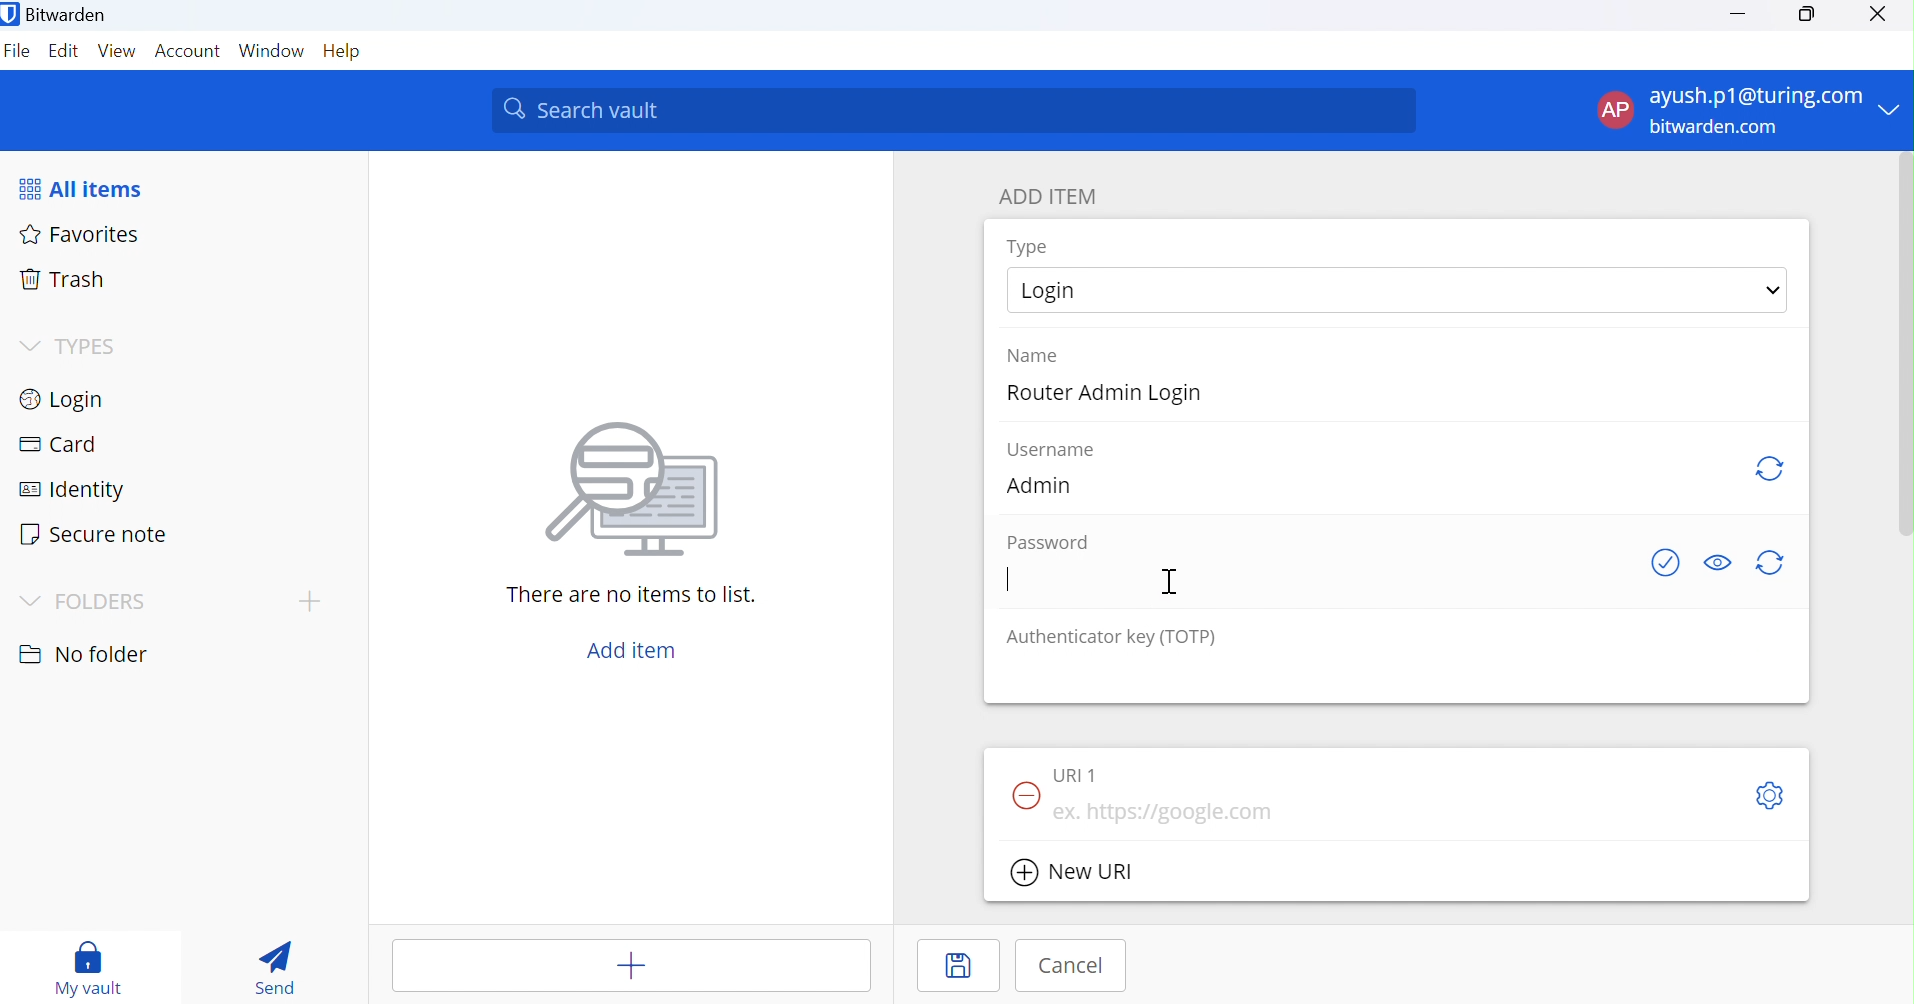  What do you see at coordinates (1768, 470) in the screenshot?
I see `Regenerate username` at bounding box center [1768, 470].